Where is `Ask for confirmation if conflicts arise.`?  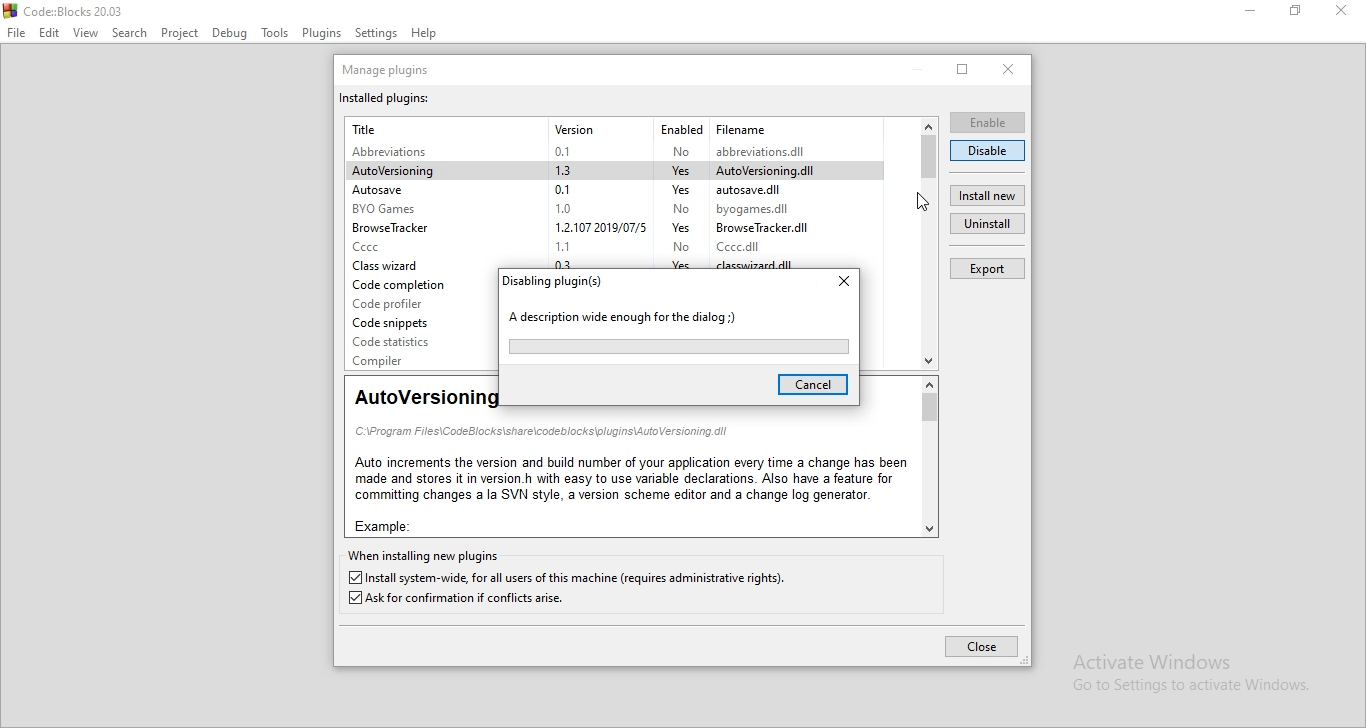
Ask for confirmation if conflicts arise. is located at coordinates (462, 600).